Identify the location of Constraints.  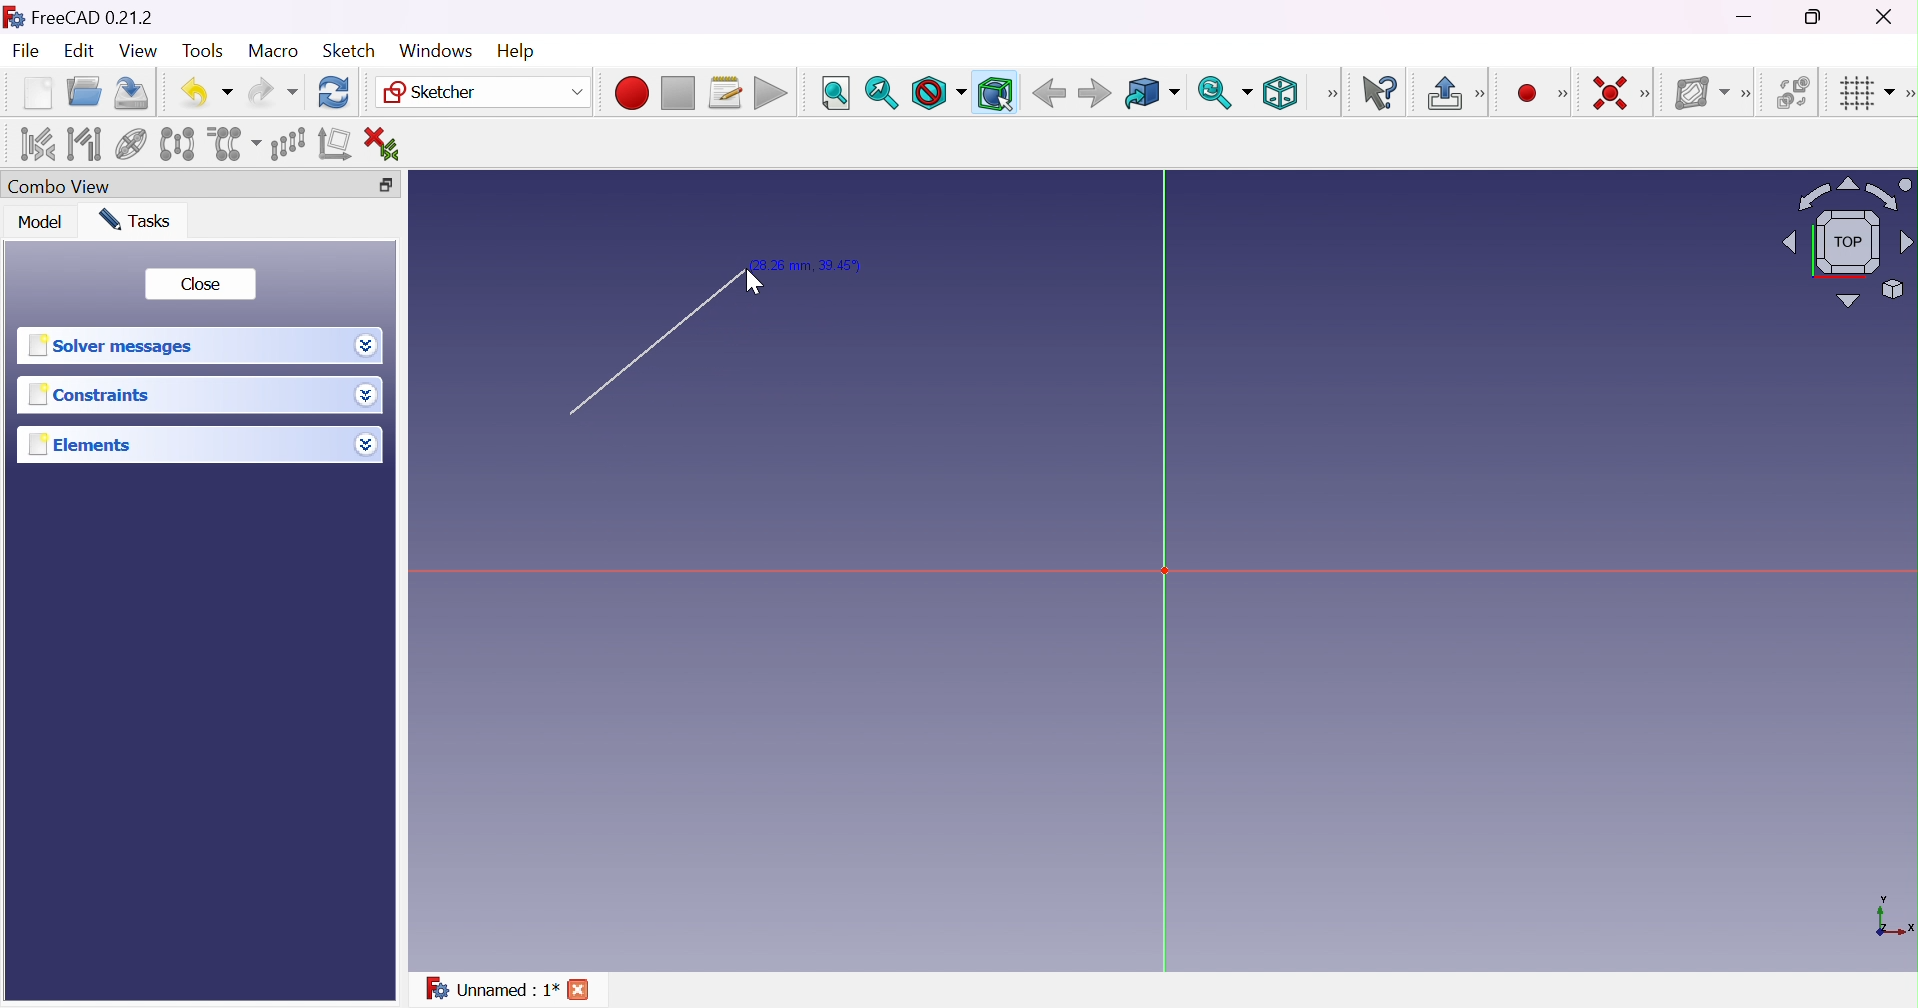
(89, 397).